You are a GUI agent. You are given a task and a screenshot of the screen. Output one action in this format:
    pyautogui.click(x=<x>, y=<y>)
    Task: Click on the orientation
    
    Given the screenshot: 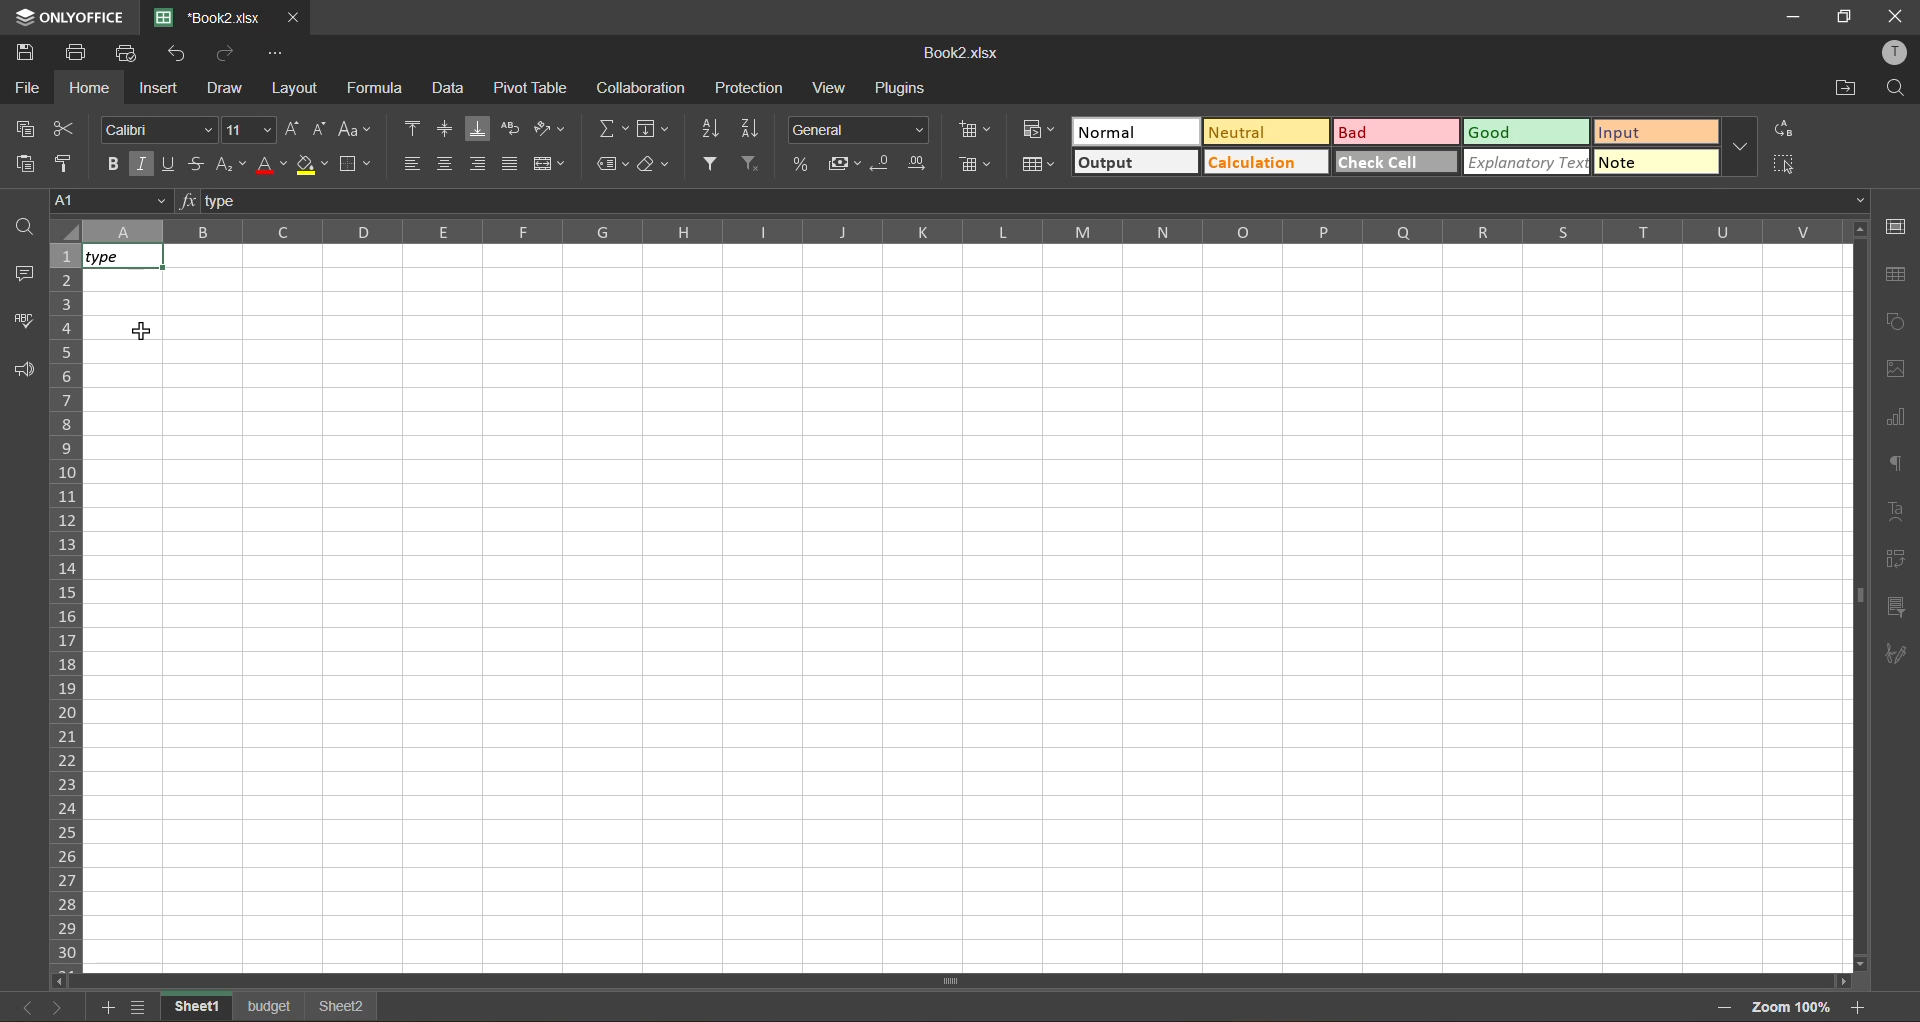 What is the action you would take?
    pyautogui.click(x=551, y=128)
    